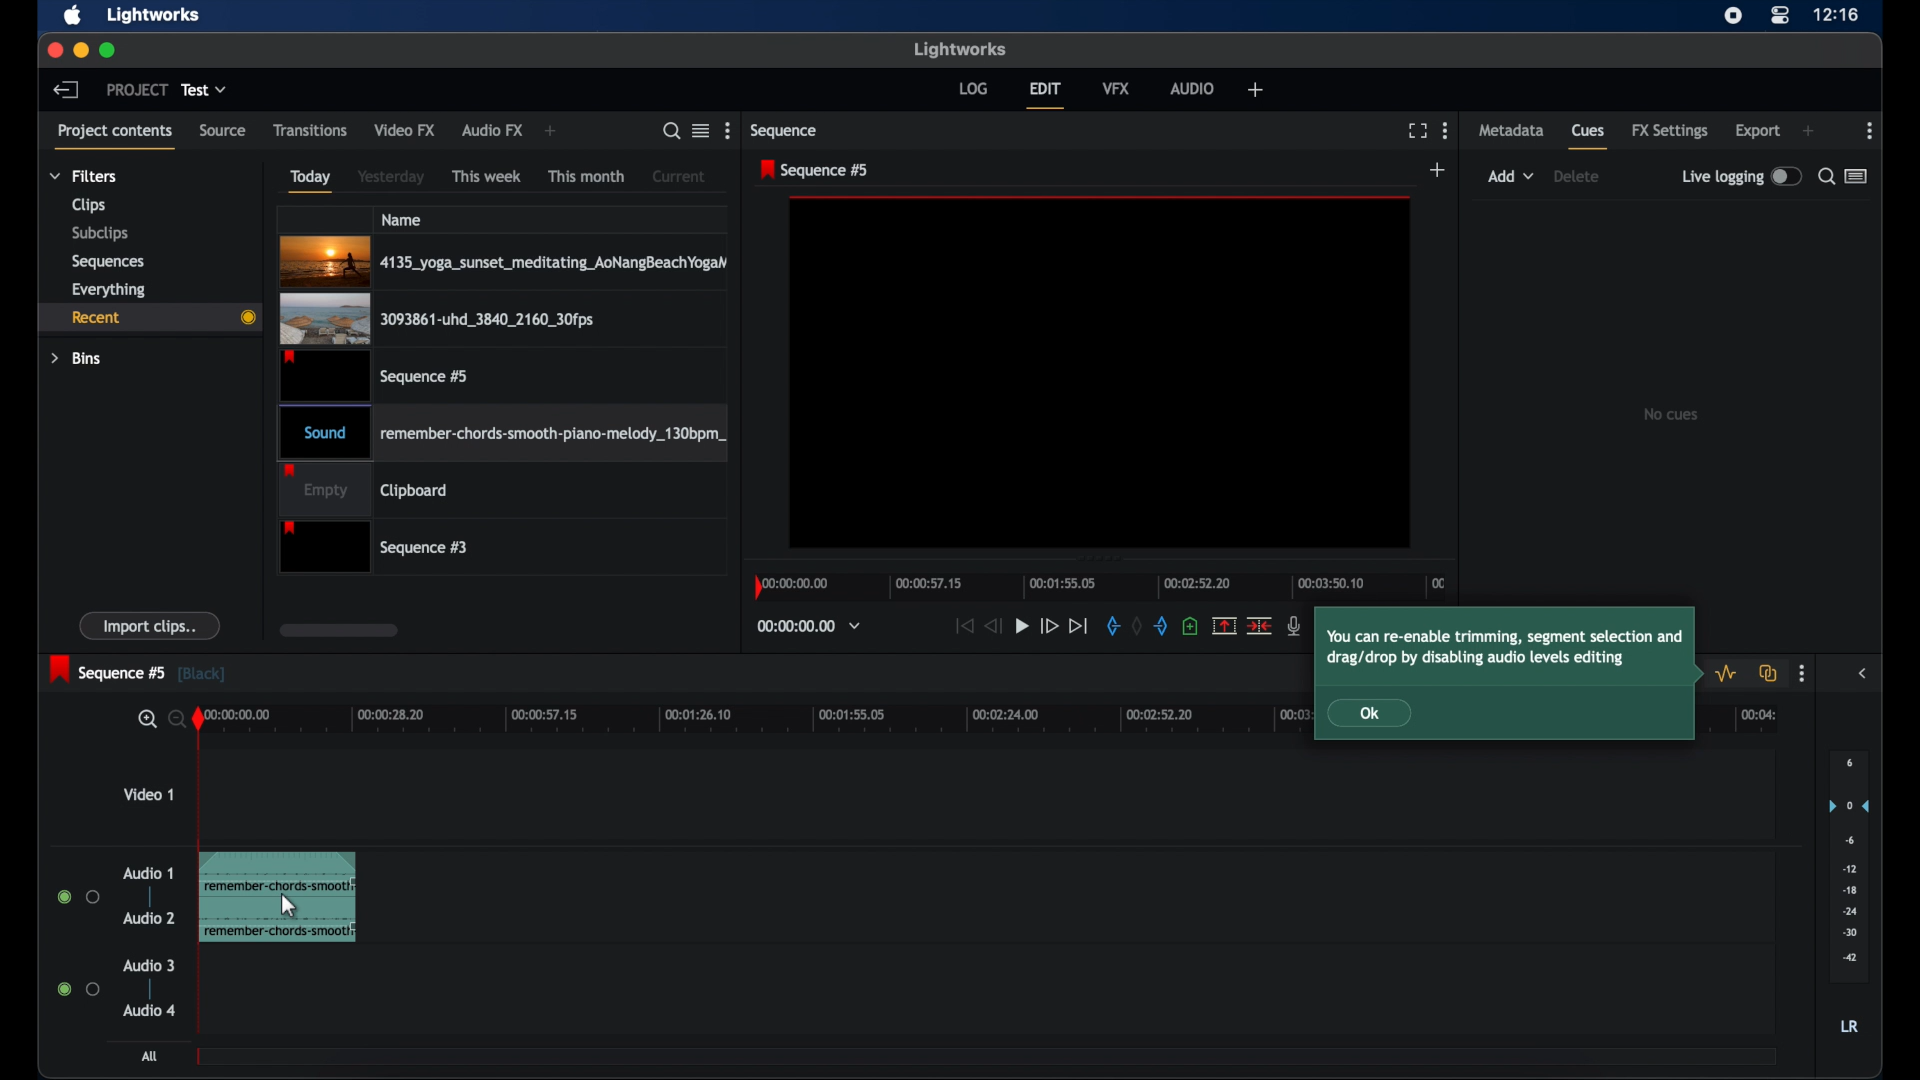 The image size is (1920, 1080). I want to click on recent, so click(151, 317).